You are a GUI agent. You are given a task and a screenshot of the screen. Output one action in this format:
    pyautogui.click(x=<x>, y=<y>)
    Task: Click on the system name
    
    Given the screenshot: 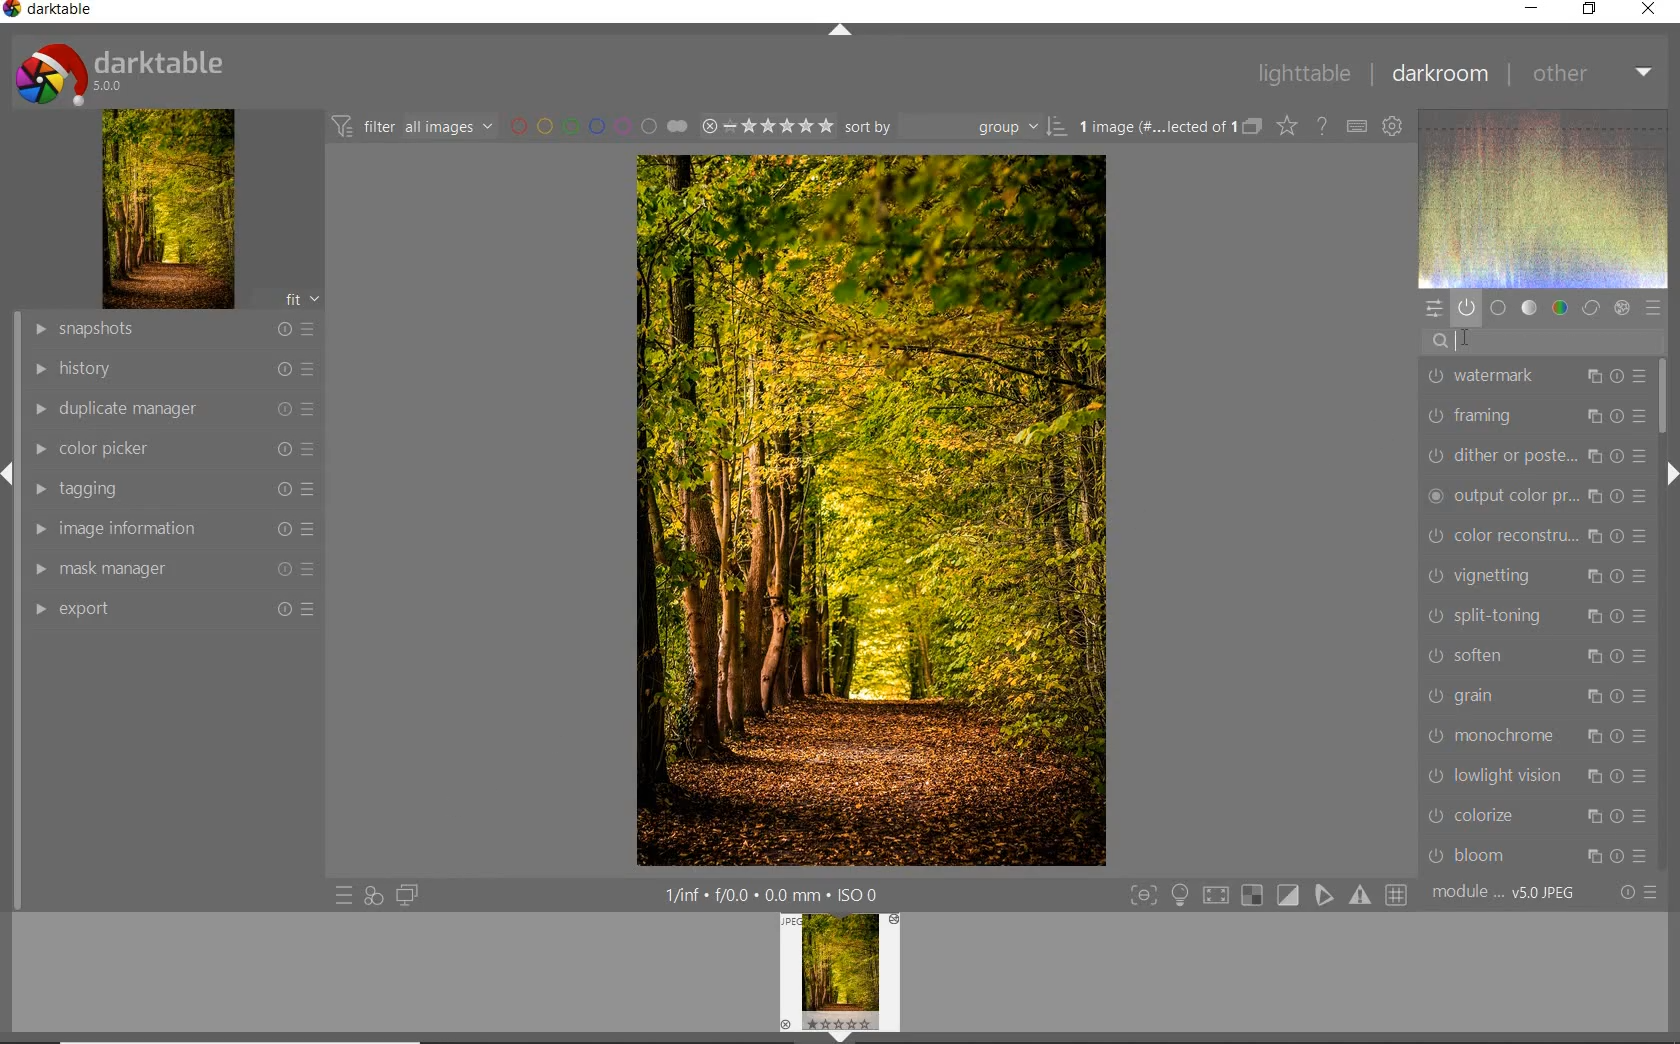 What is the action you would take?
    pyautogui.click(x=48, y=10)
    